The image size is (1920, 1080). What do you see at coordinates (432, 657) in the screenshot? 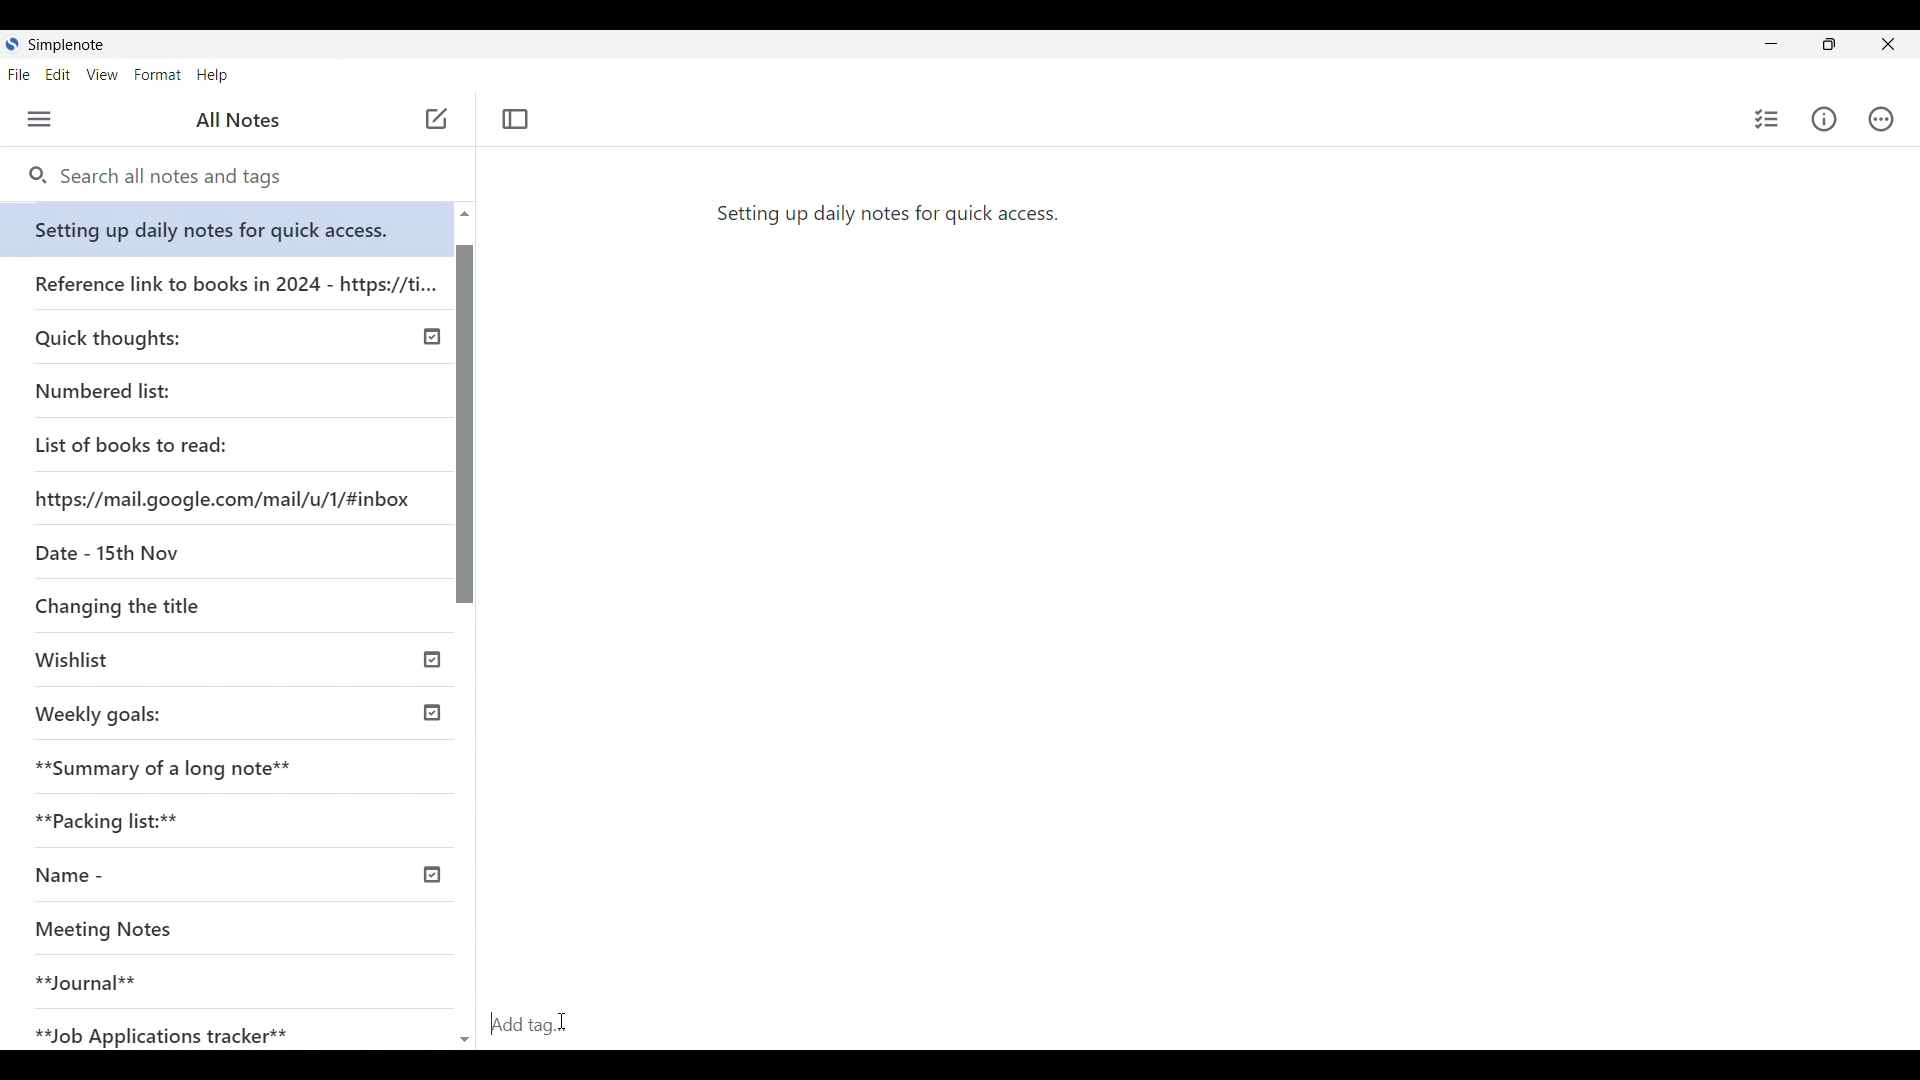
I see `published` at bounding box center [432, 657].